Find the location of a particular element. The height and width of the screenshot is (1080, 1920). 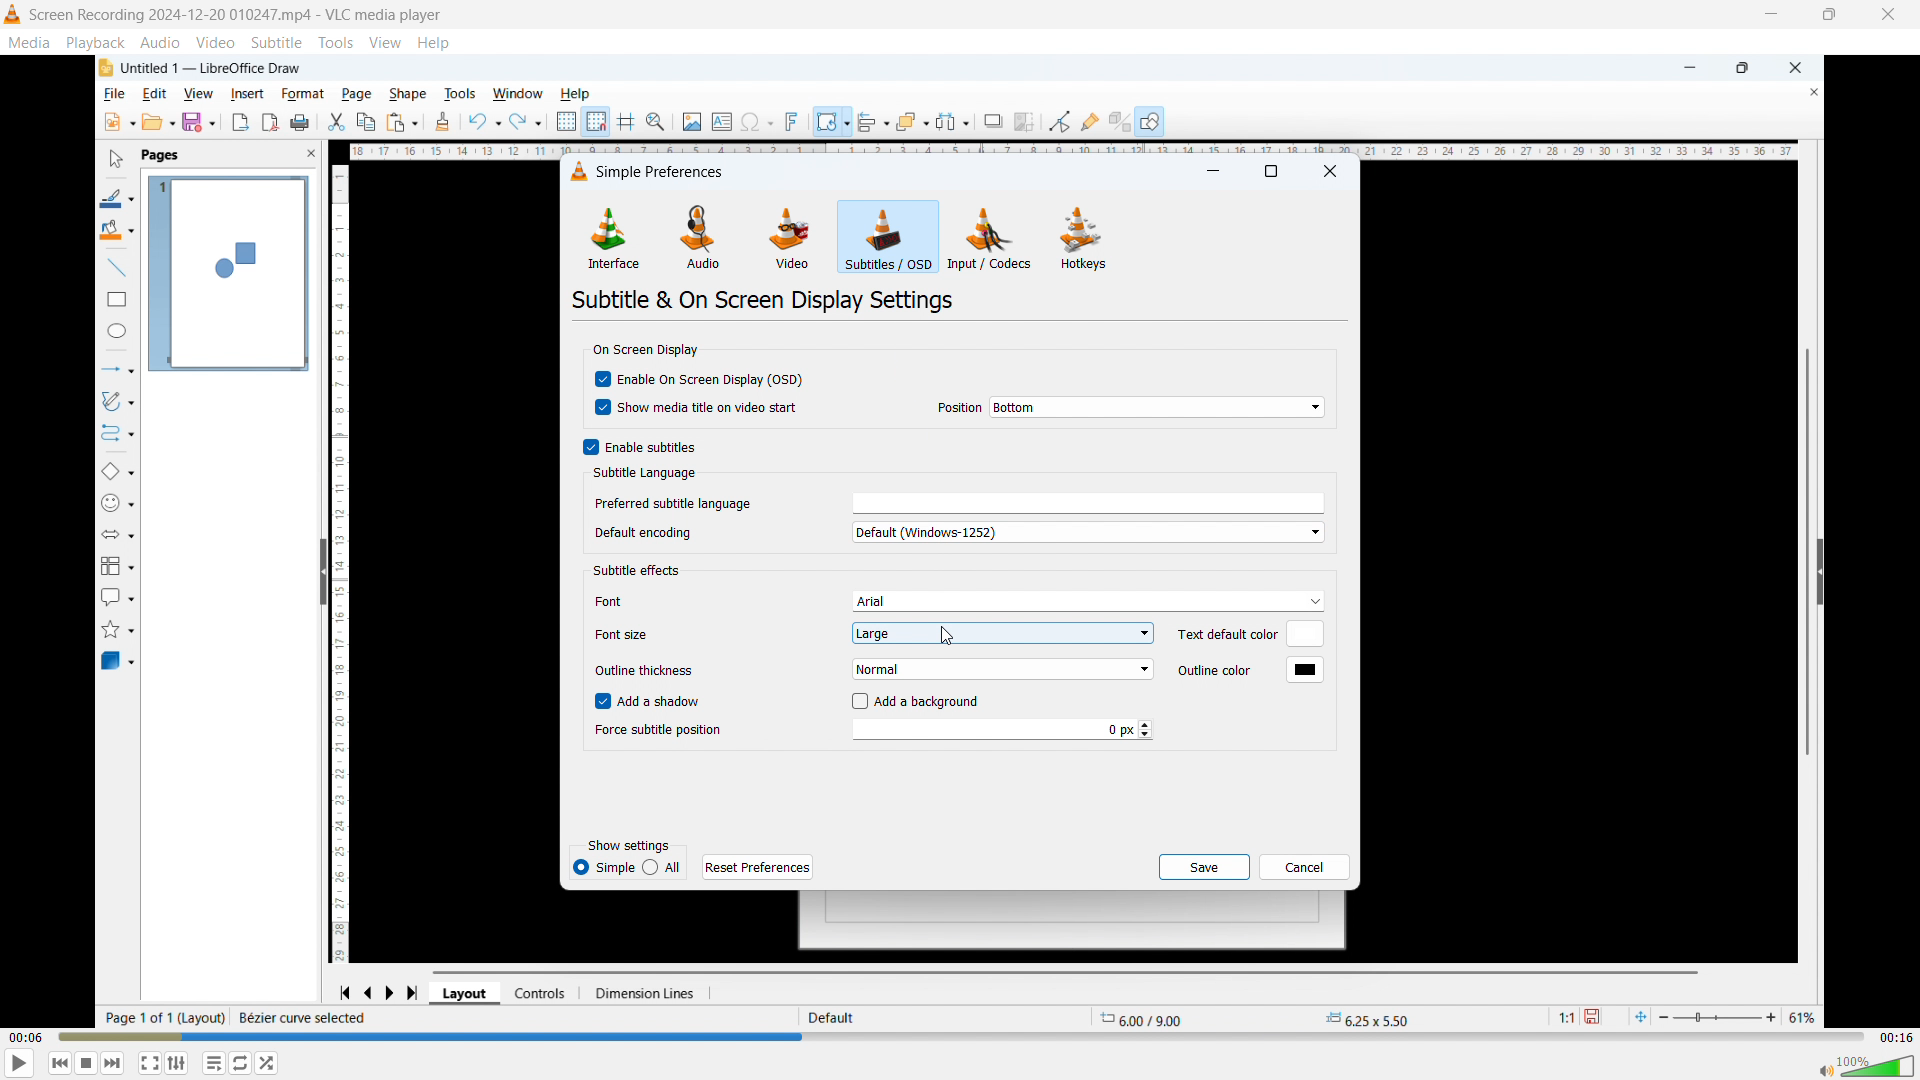

Forward or next media  is located at coordinates (112, 1064).